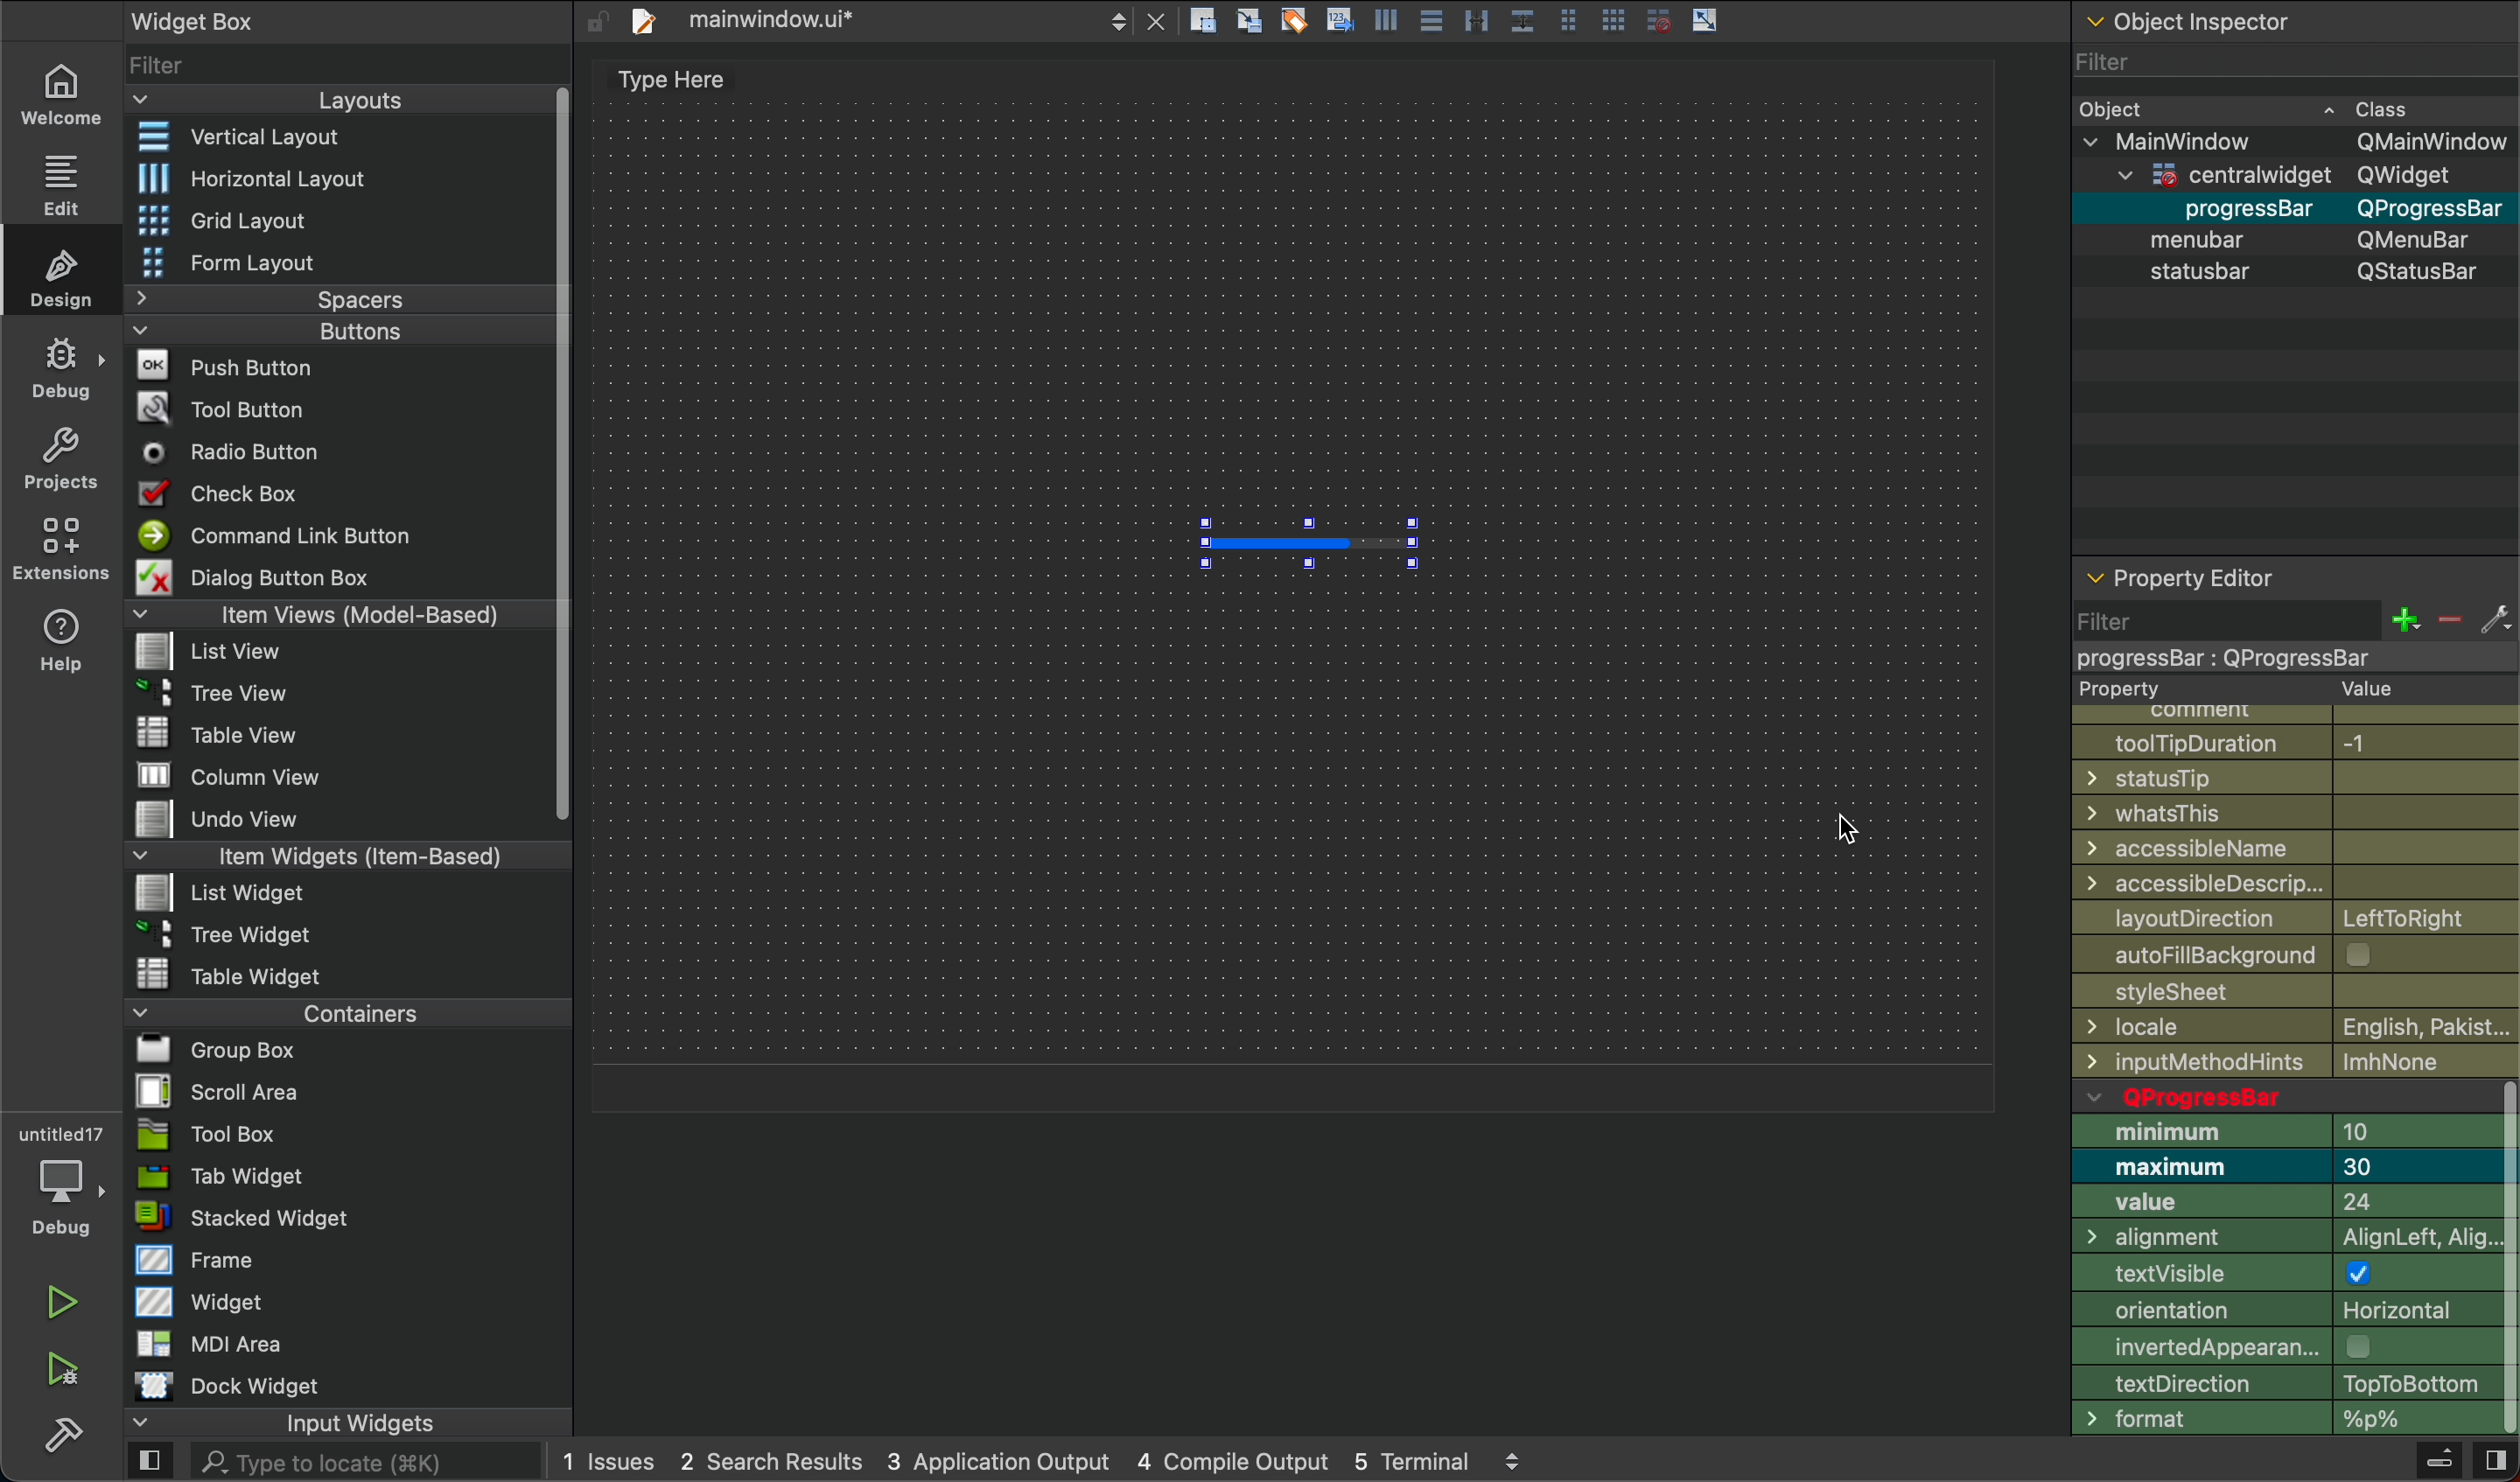  What do you see at coordinates (65, 1369) in the screenshot?
I see `run and debug` at bounding box center [65, 1369].